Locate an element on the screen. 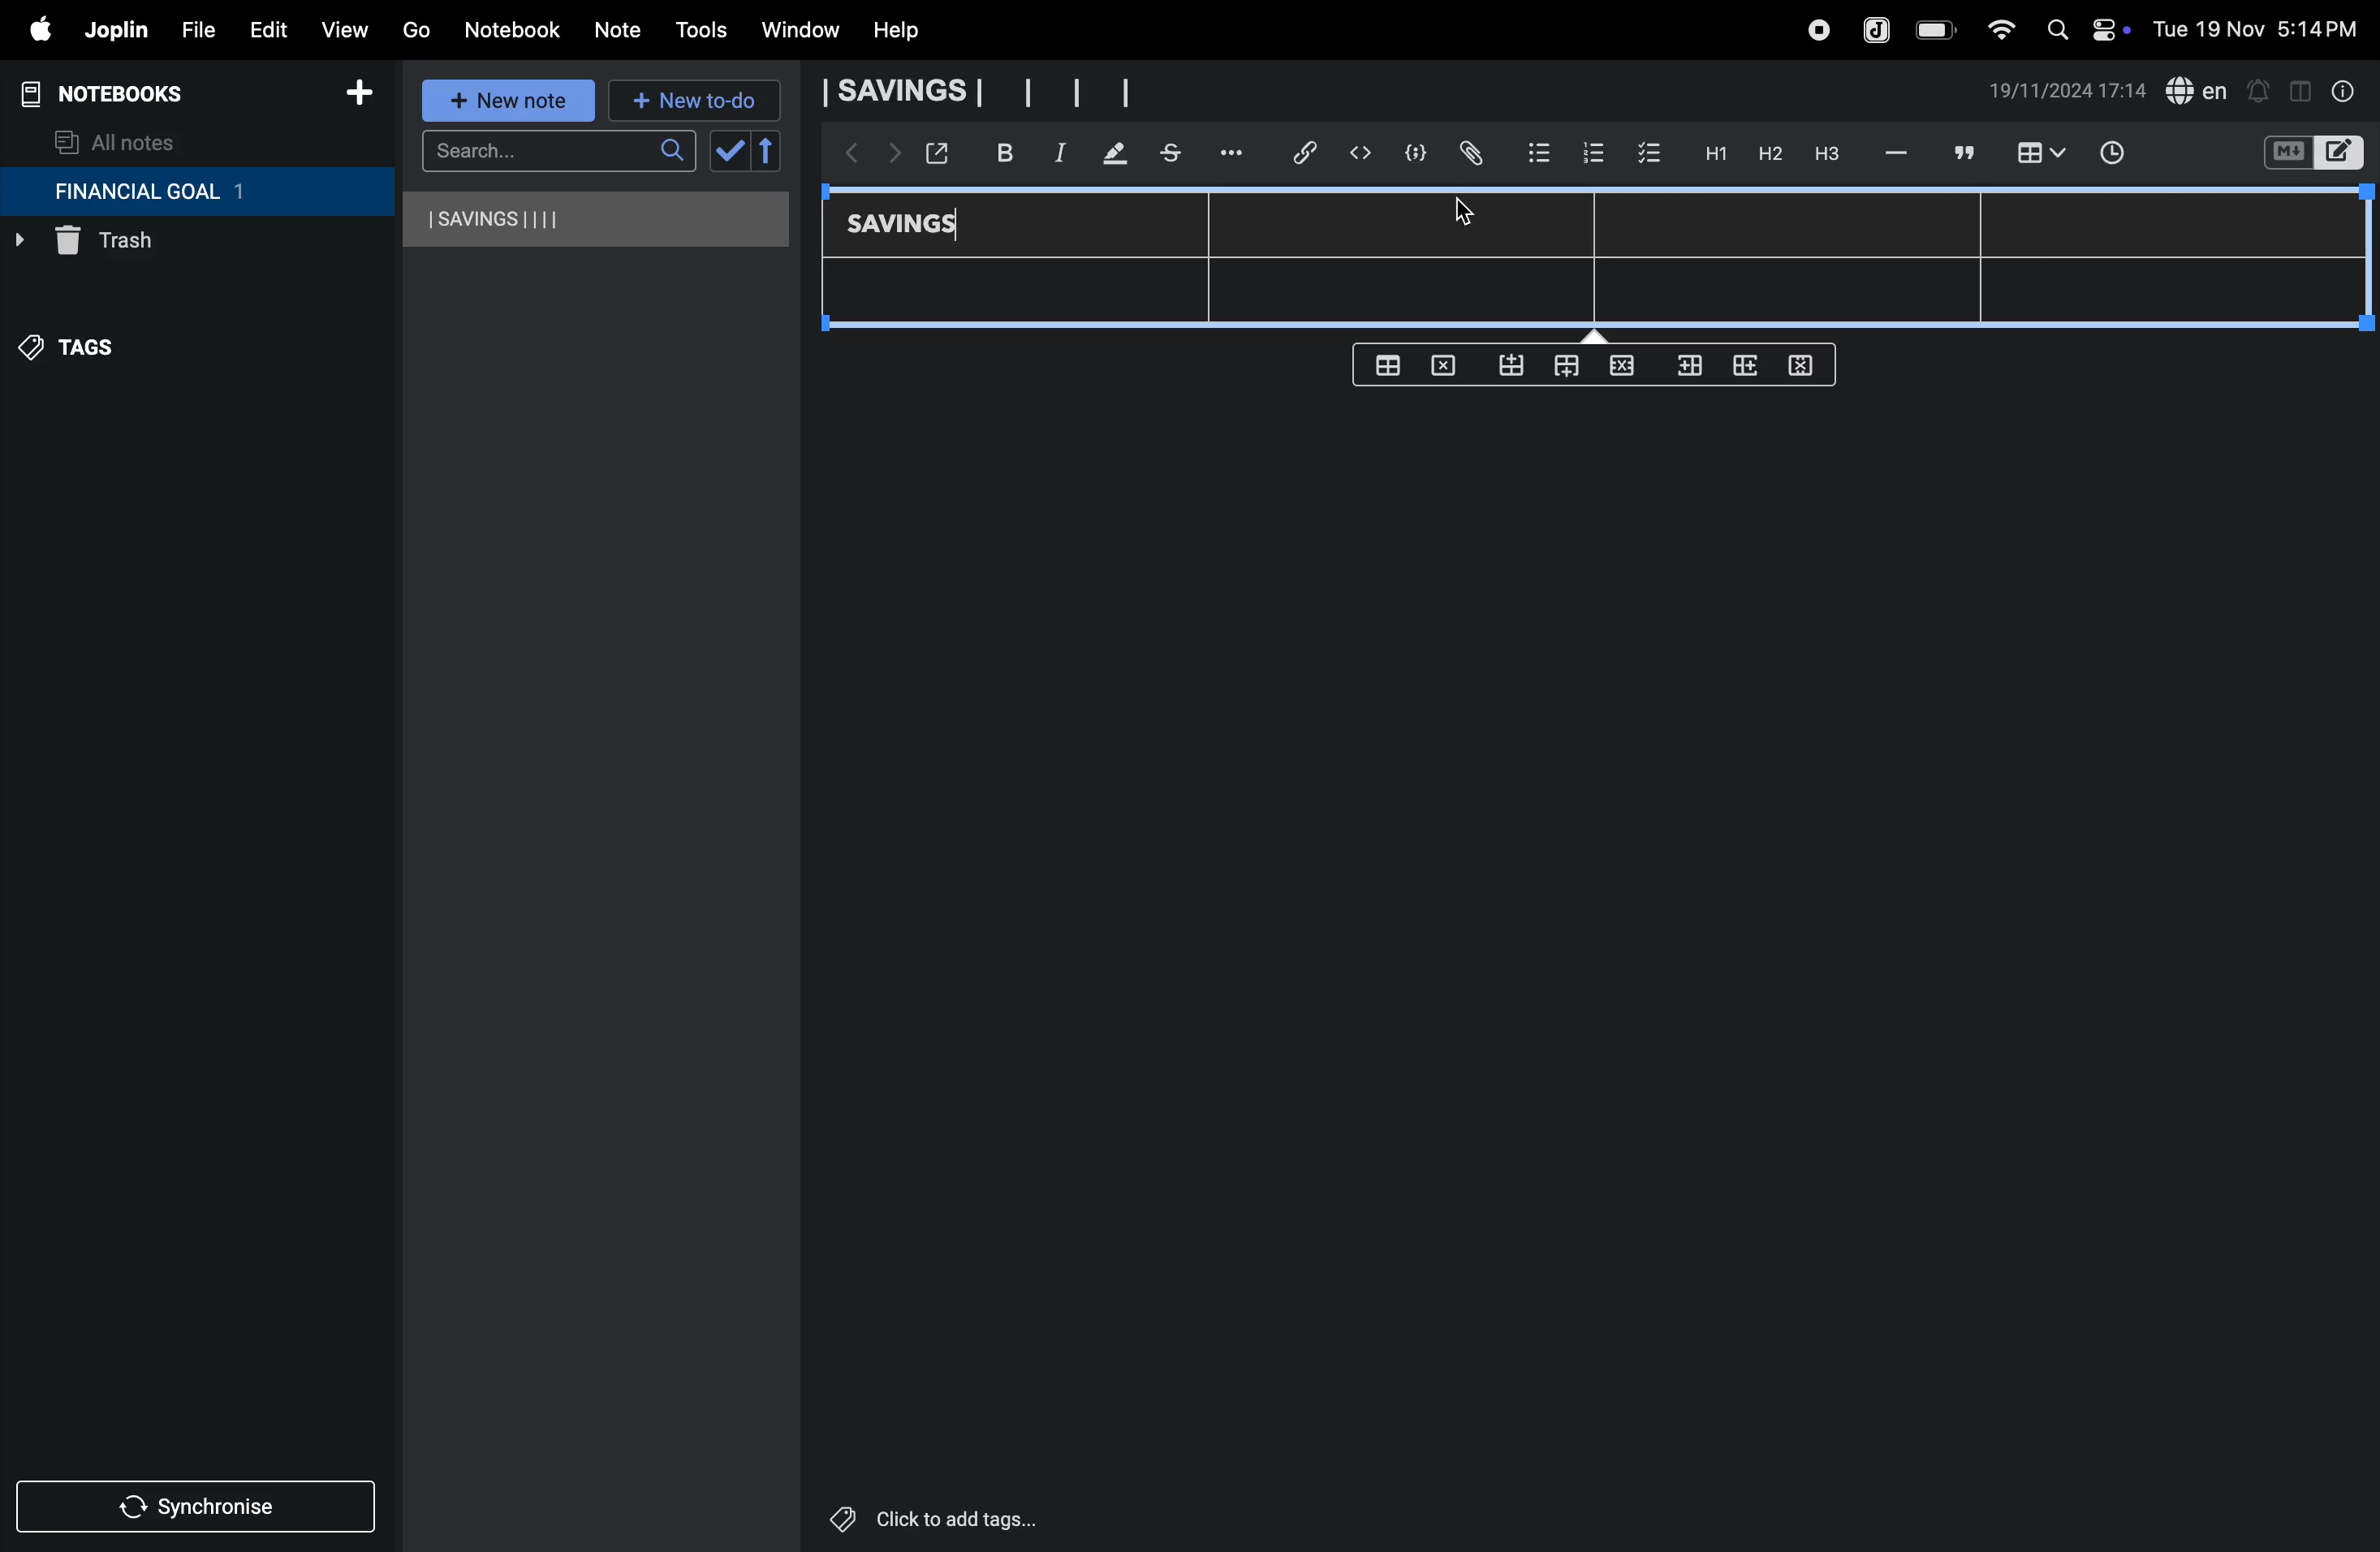  wifi is located at coordinates (1995, 29).